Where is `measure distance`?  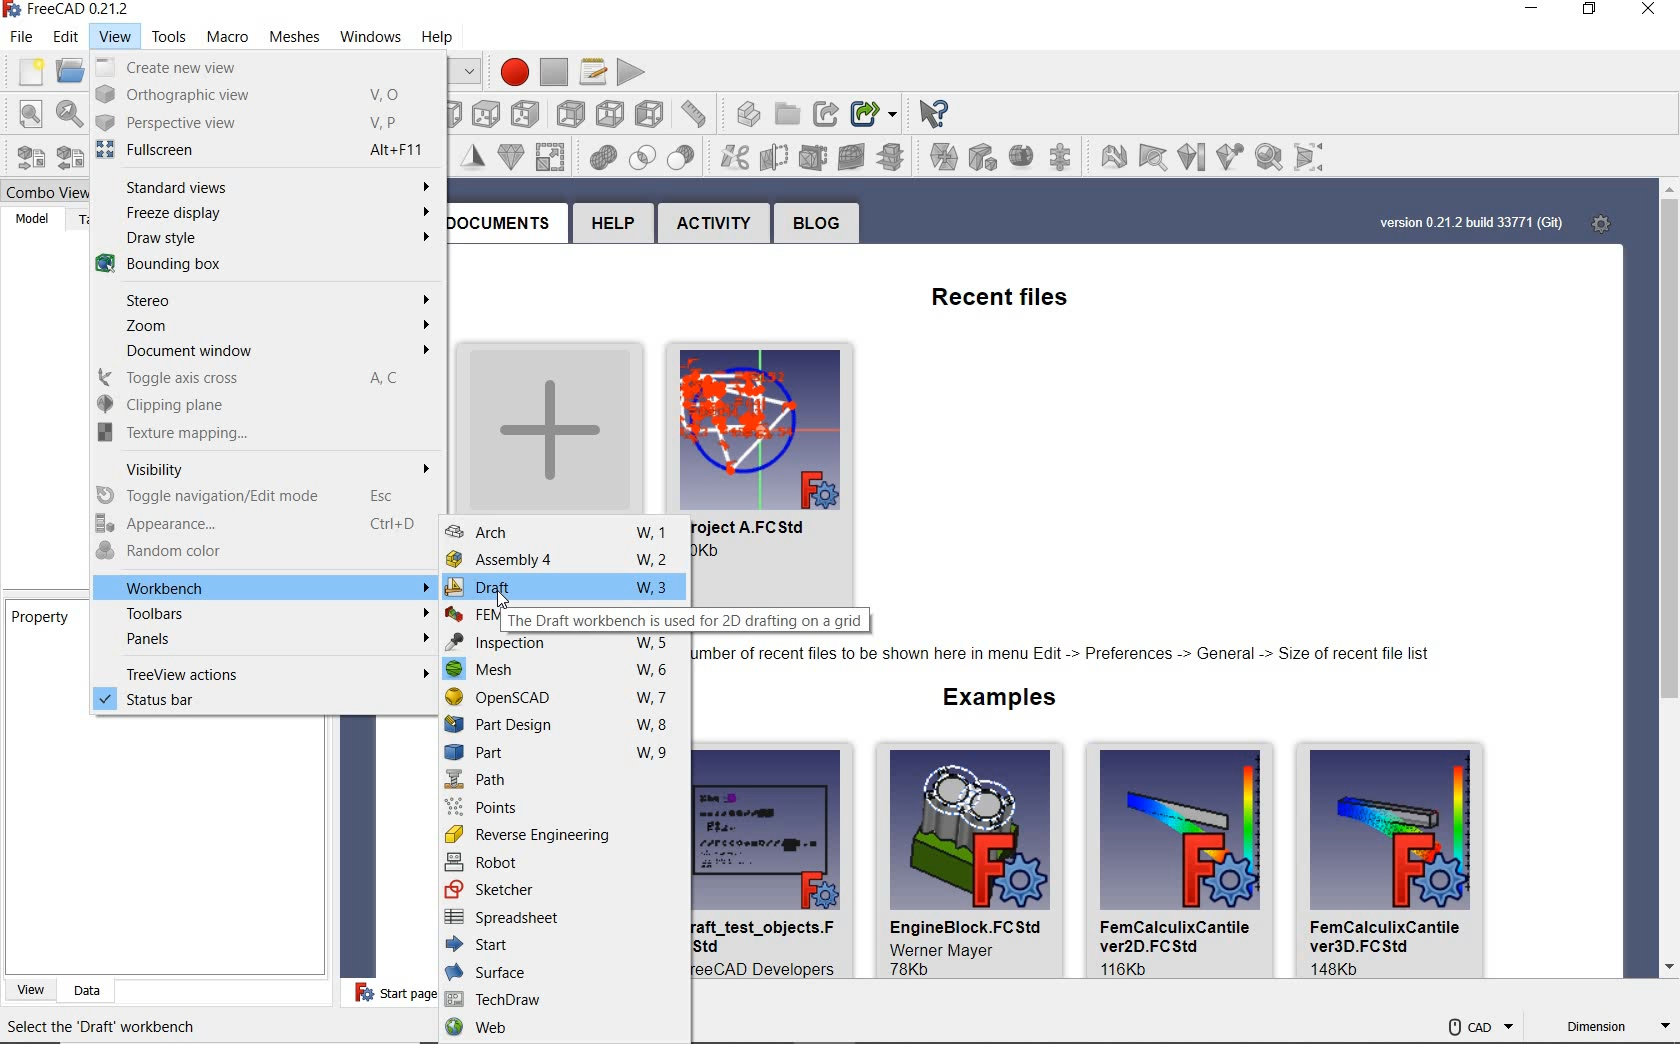
measure distance is located at coordinates (652, 113).